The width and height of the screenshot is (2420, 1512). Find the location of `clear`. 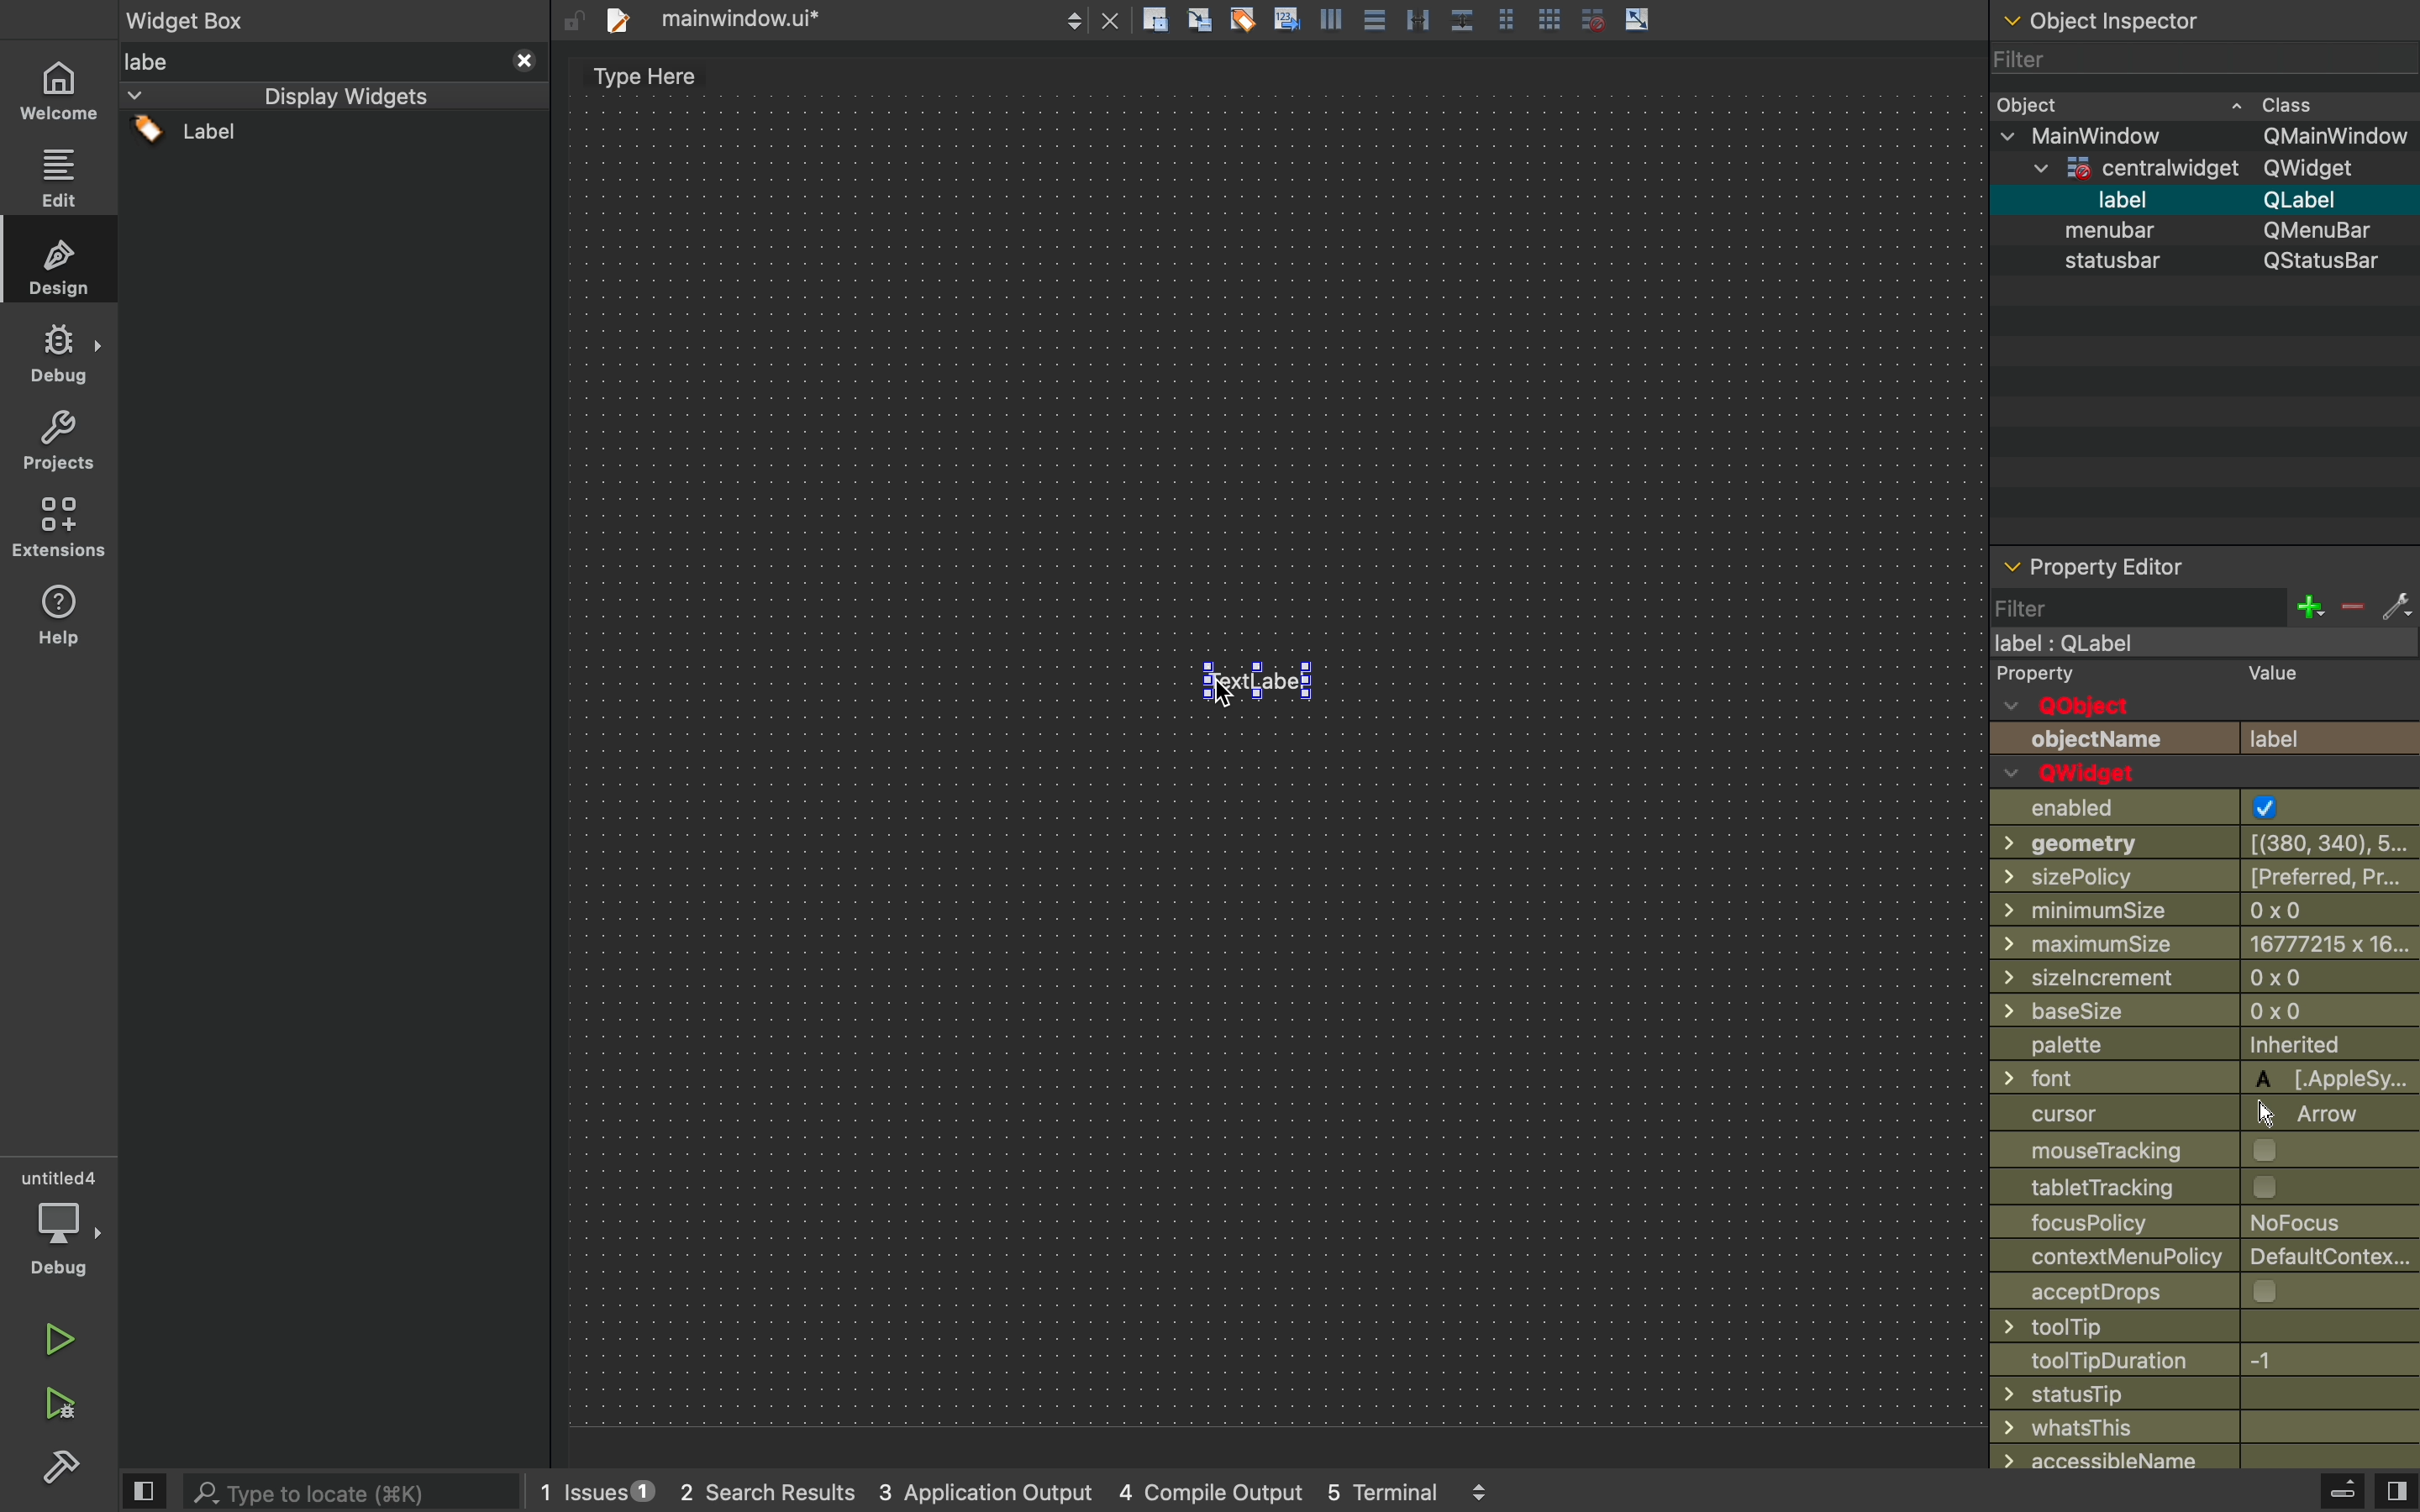

clear is located at coordinates (1243, 19).